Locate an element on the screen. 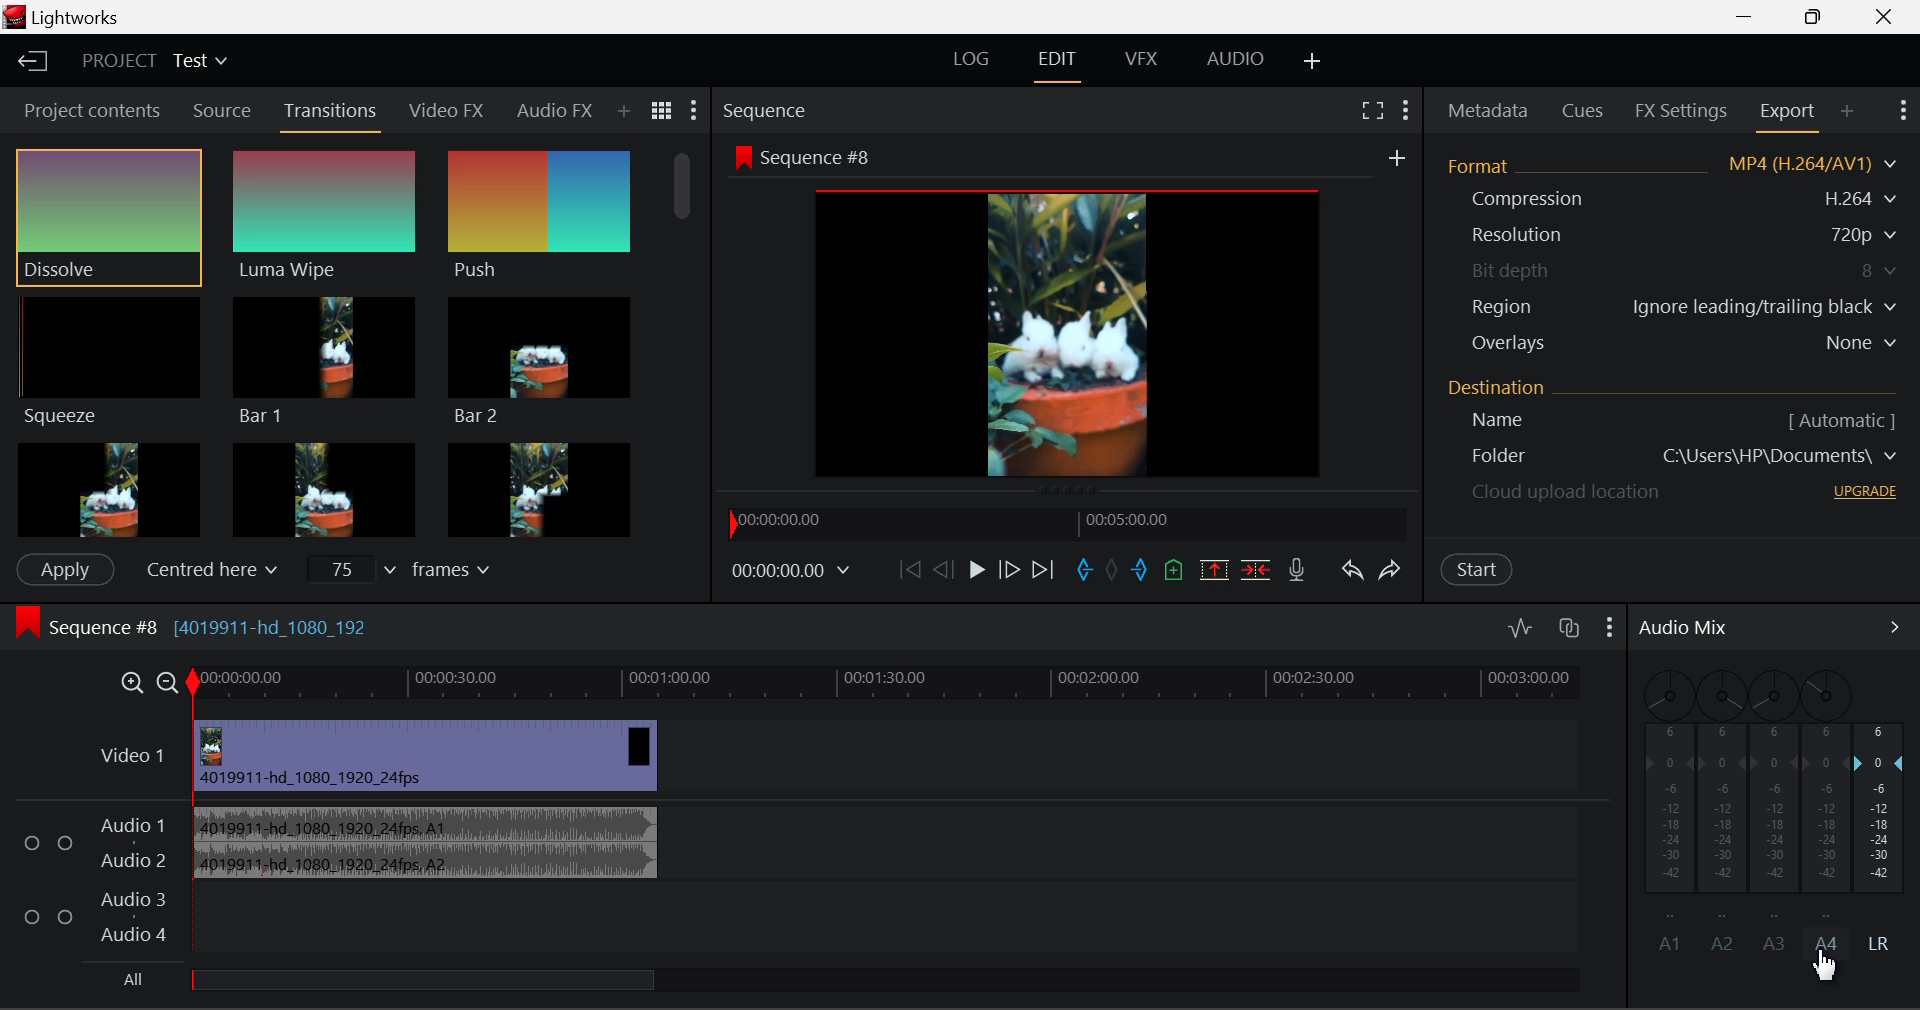  Redo is located at coordinates (1391, 570).